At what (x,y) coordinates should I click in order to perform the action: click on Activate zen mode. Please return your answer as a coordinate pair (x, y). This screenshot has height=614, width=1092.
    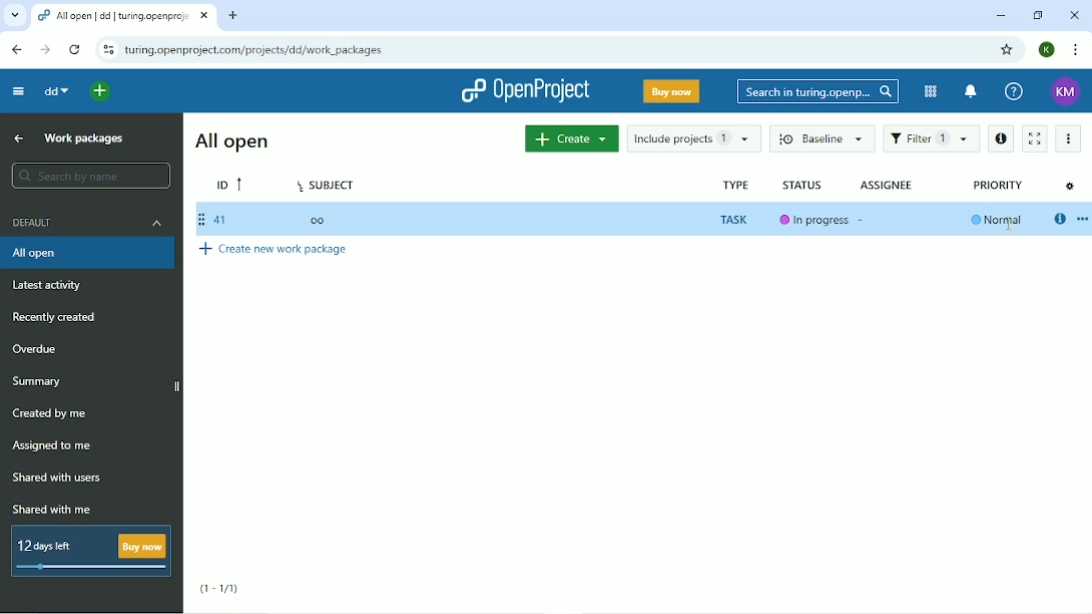
    Looking at the image, I should click on (1038, 140).